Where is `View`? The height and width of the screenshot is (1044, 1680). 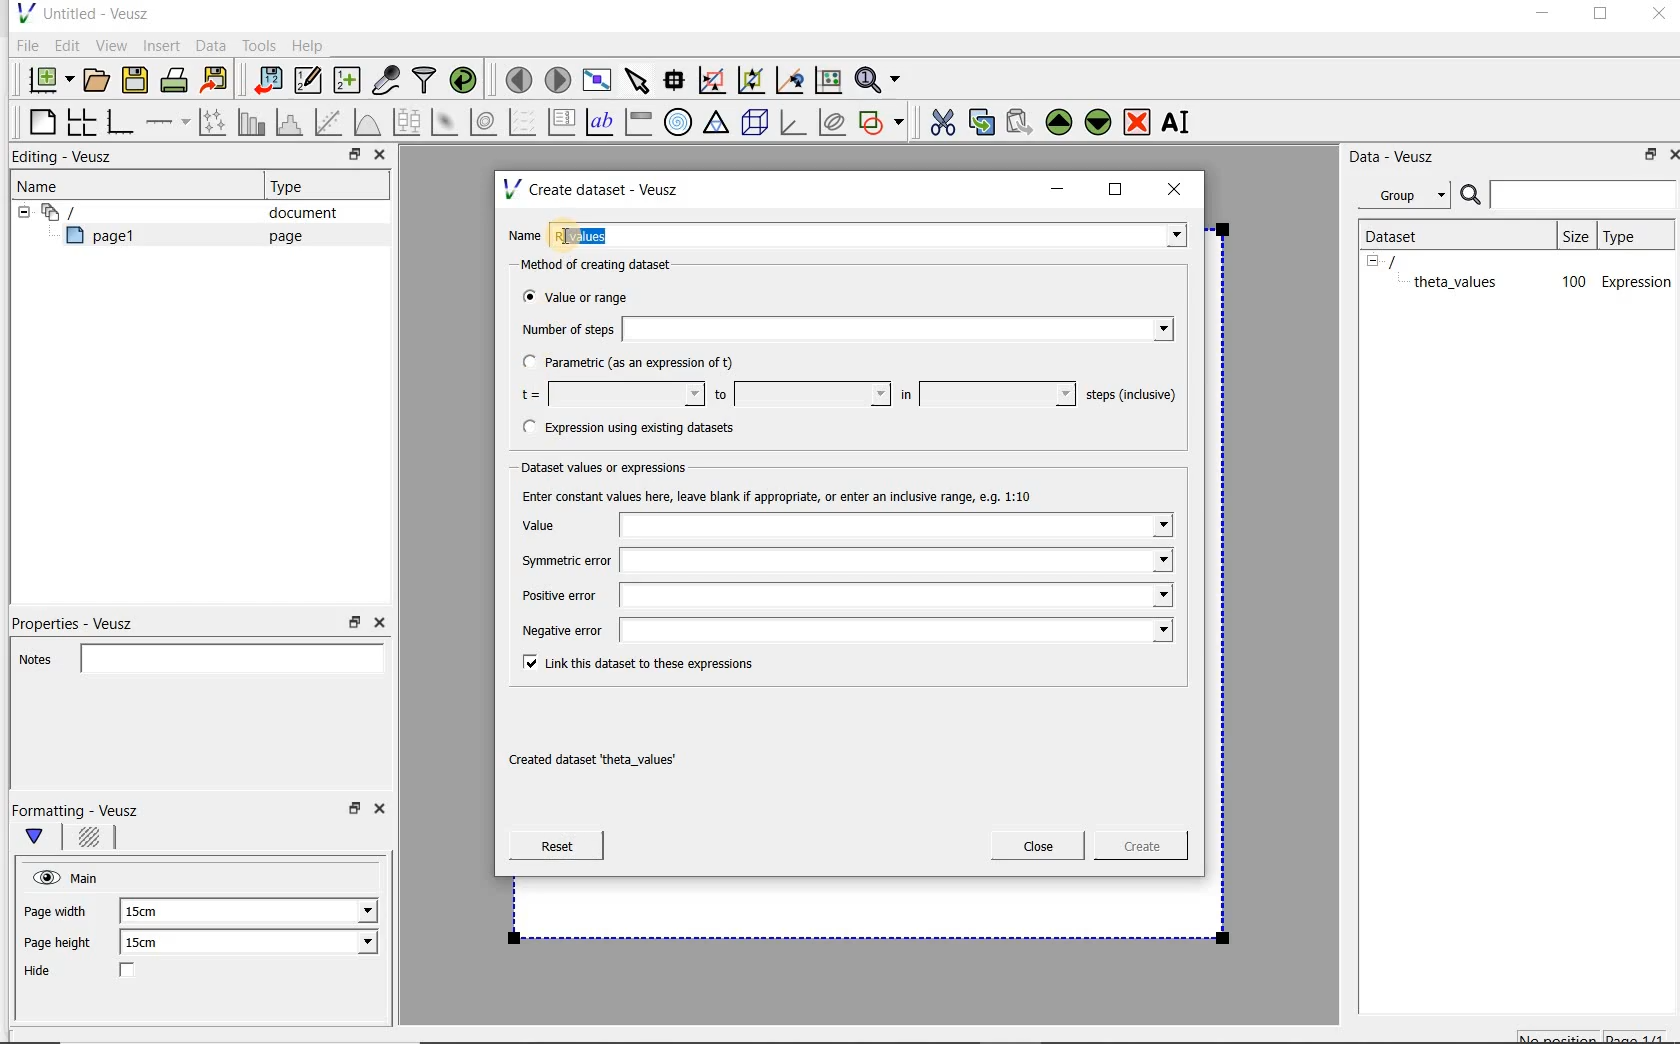
View is located at coordinates (111, 43).